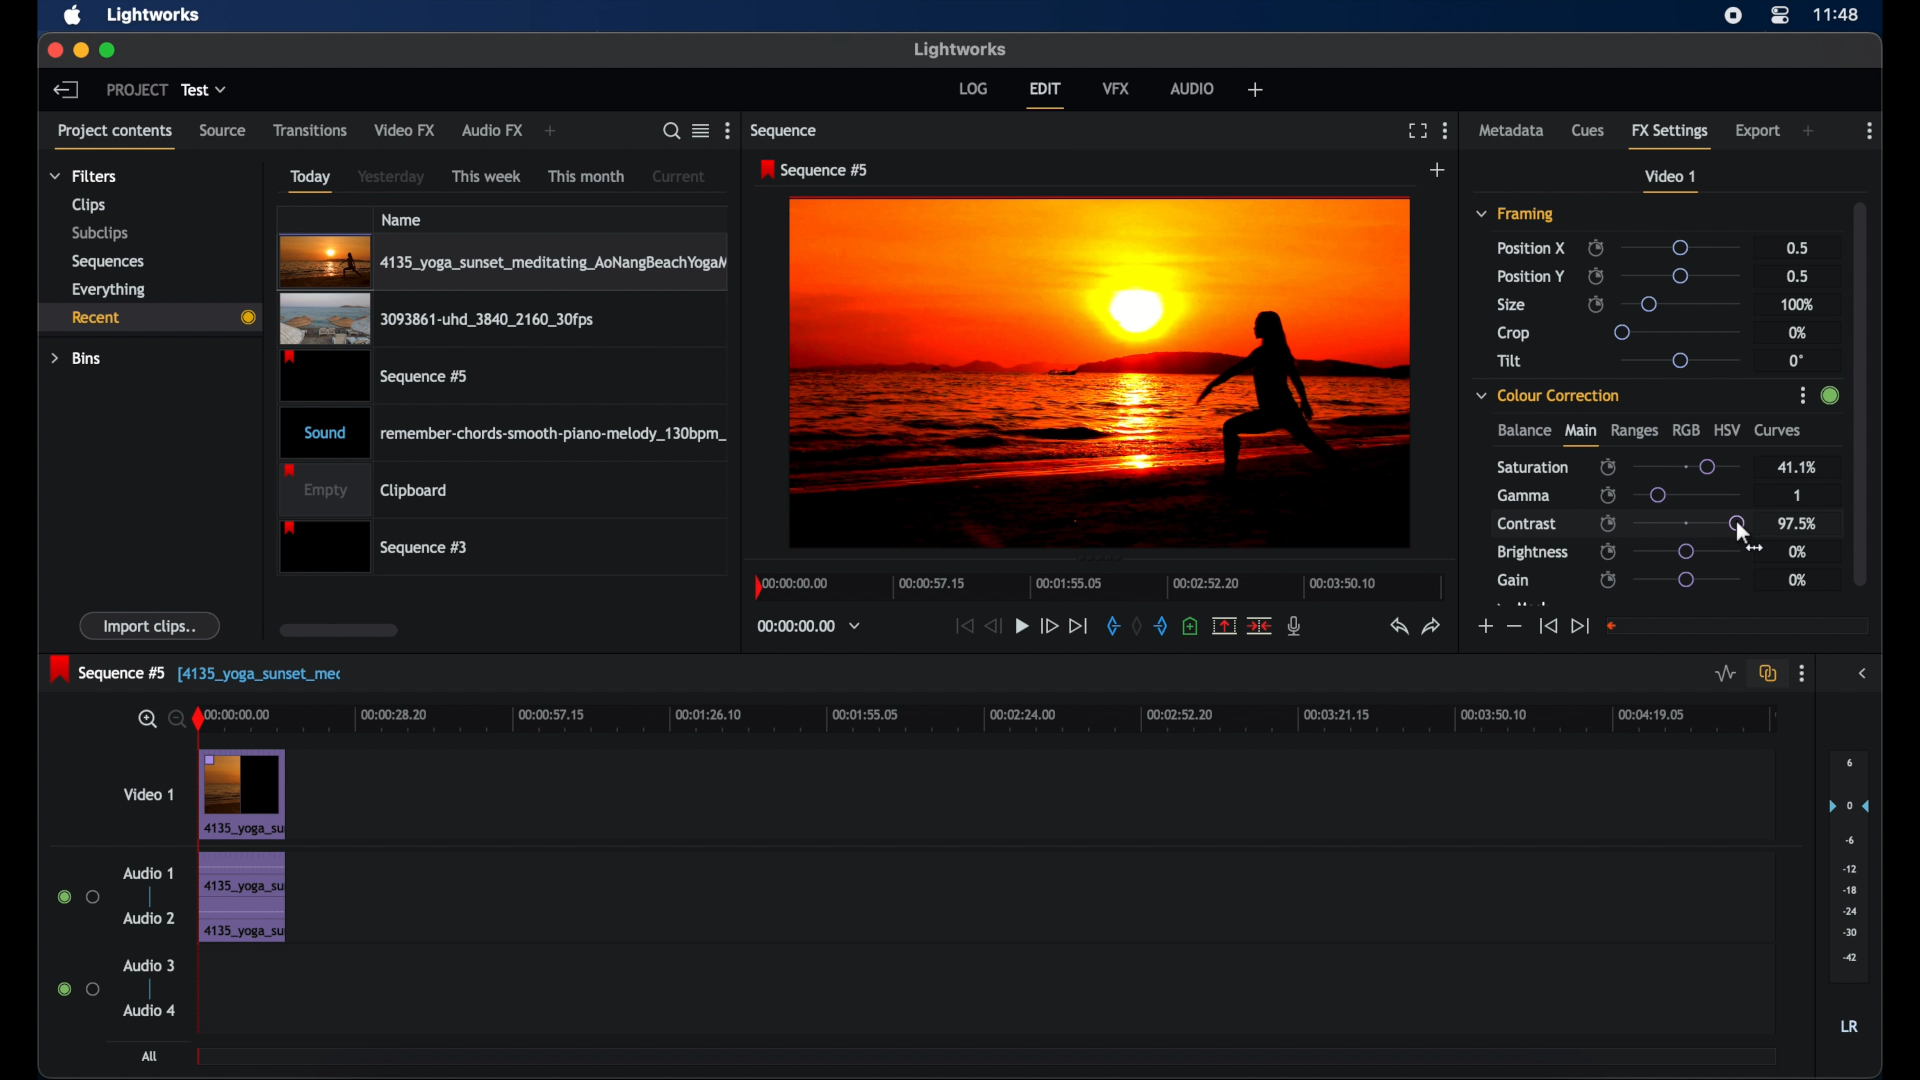  Describe the element at coordinates (1260, 625) in the screenshot. I see `cut` at that location.